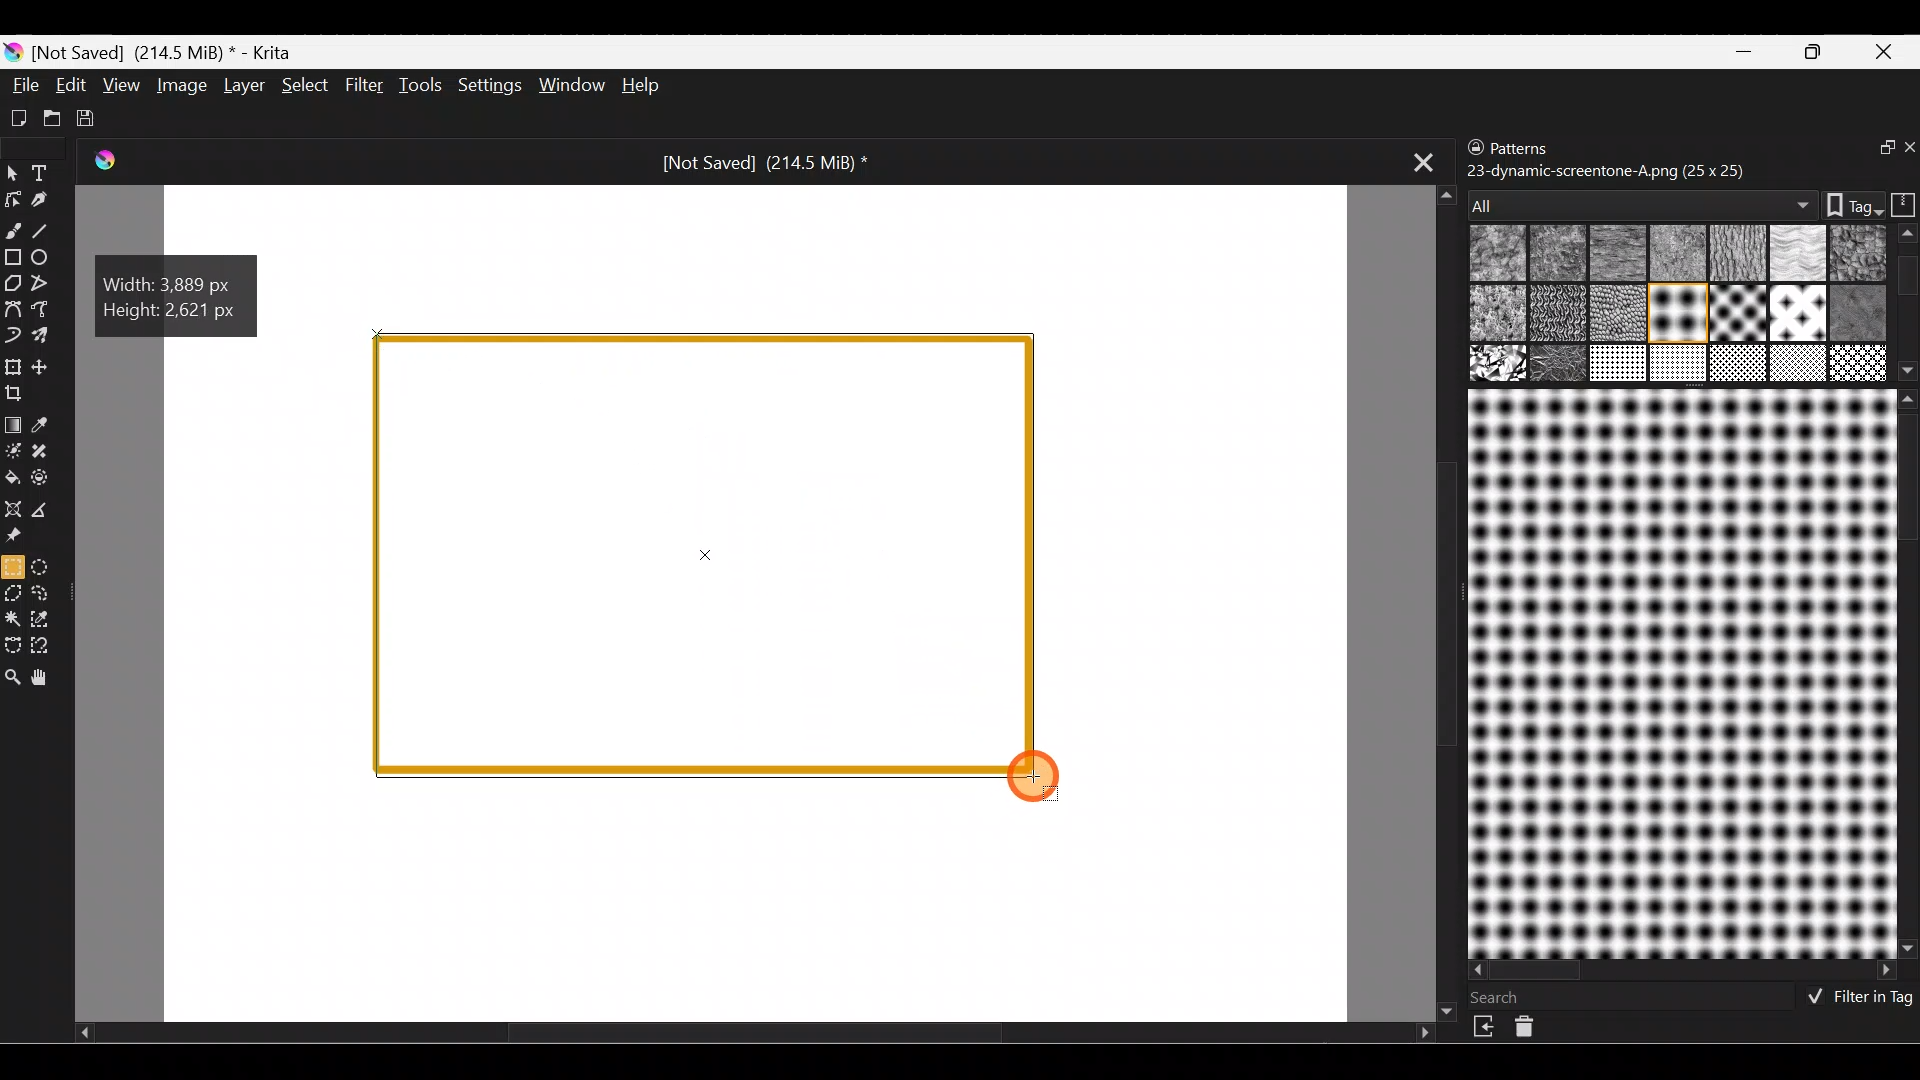  I want to click on Sample a colour, so click(52, 424).